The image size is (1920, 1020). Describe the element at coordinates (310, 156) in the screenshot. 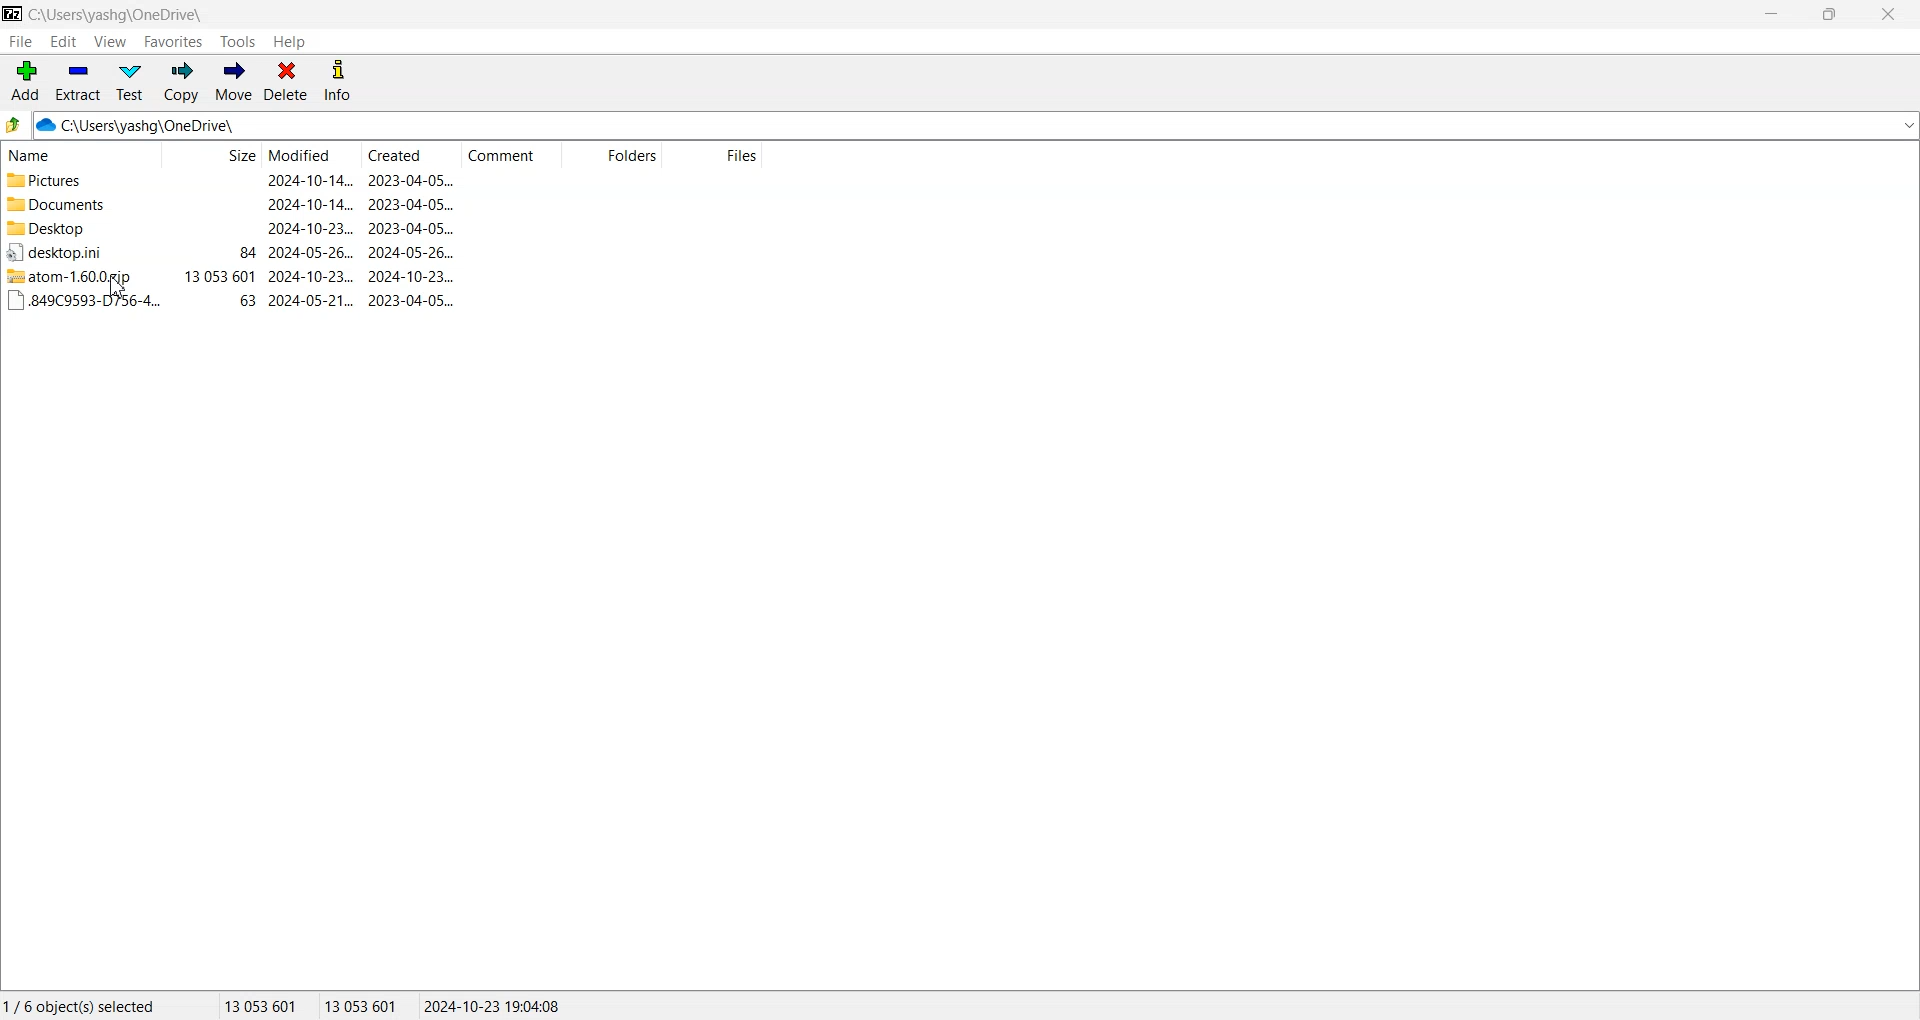

I see `Modified date` at that location.